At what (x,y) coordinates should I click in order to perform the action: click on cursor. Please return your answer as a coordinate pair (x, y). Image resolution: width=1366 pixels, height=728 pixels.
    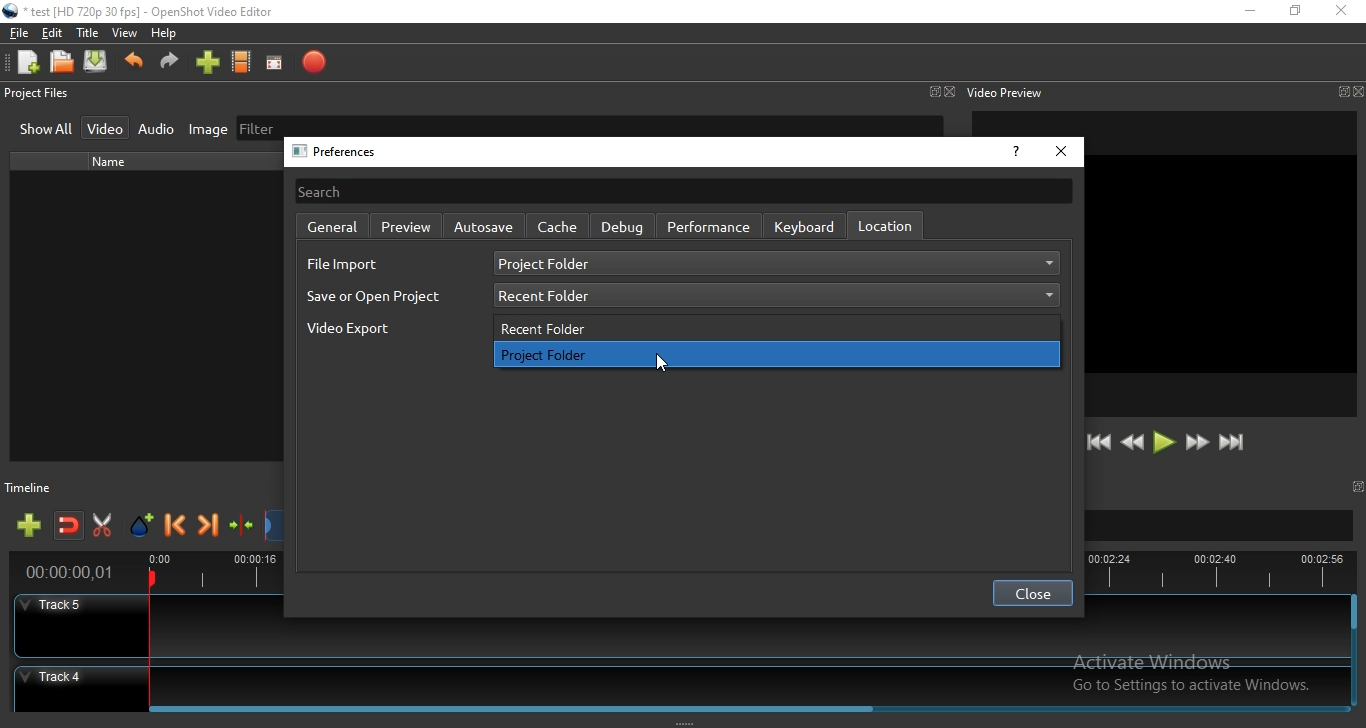
    Looking at the image, I should click on (662, 365).